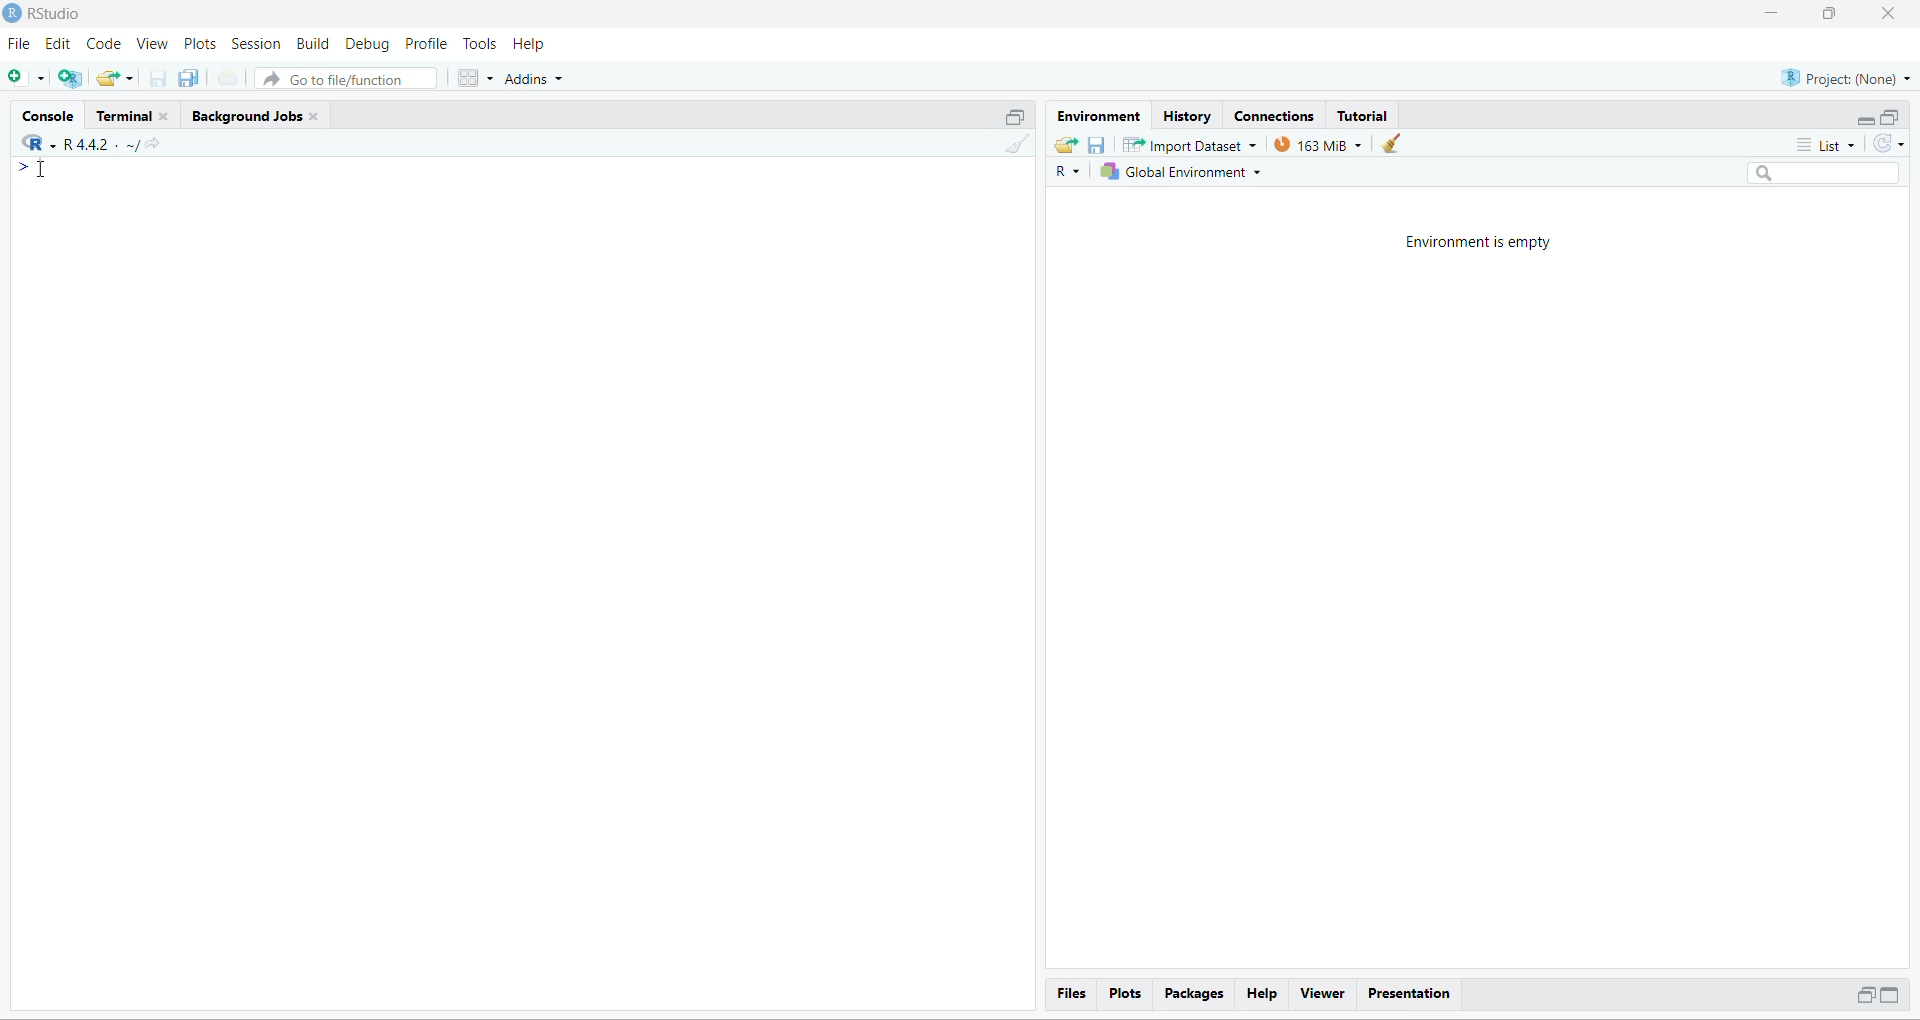 The width and height of the screenshot is (1920, 1020). Describe the element at coordinates (1261, 994) in the screenshot. I see `Help` at that location.